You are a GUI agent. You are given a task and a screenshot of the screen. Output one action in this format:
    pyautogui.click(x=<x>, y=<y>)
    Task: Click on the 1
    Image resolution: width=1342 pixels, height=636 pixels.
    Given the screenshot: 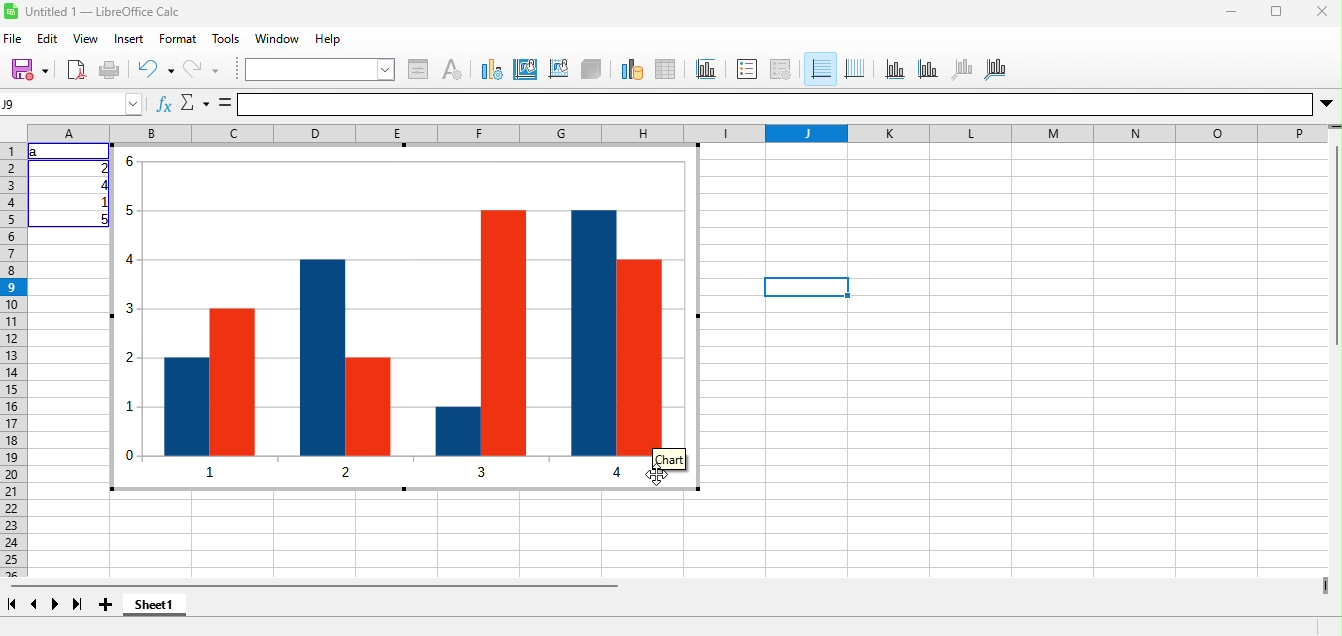 What is the action you would take?
    pyautogui.click(x=103, y=202)
    